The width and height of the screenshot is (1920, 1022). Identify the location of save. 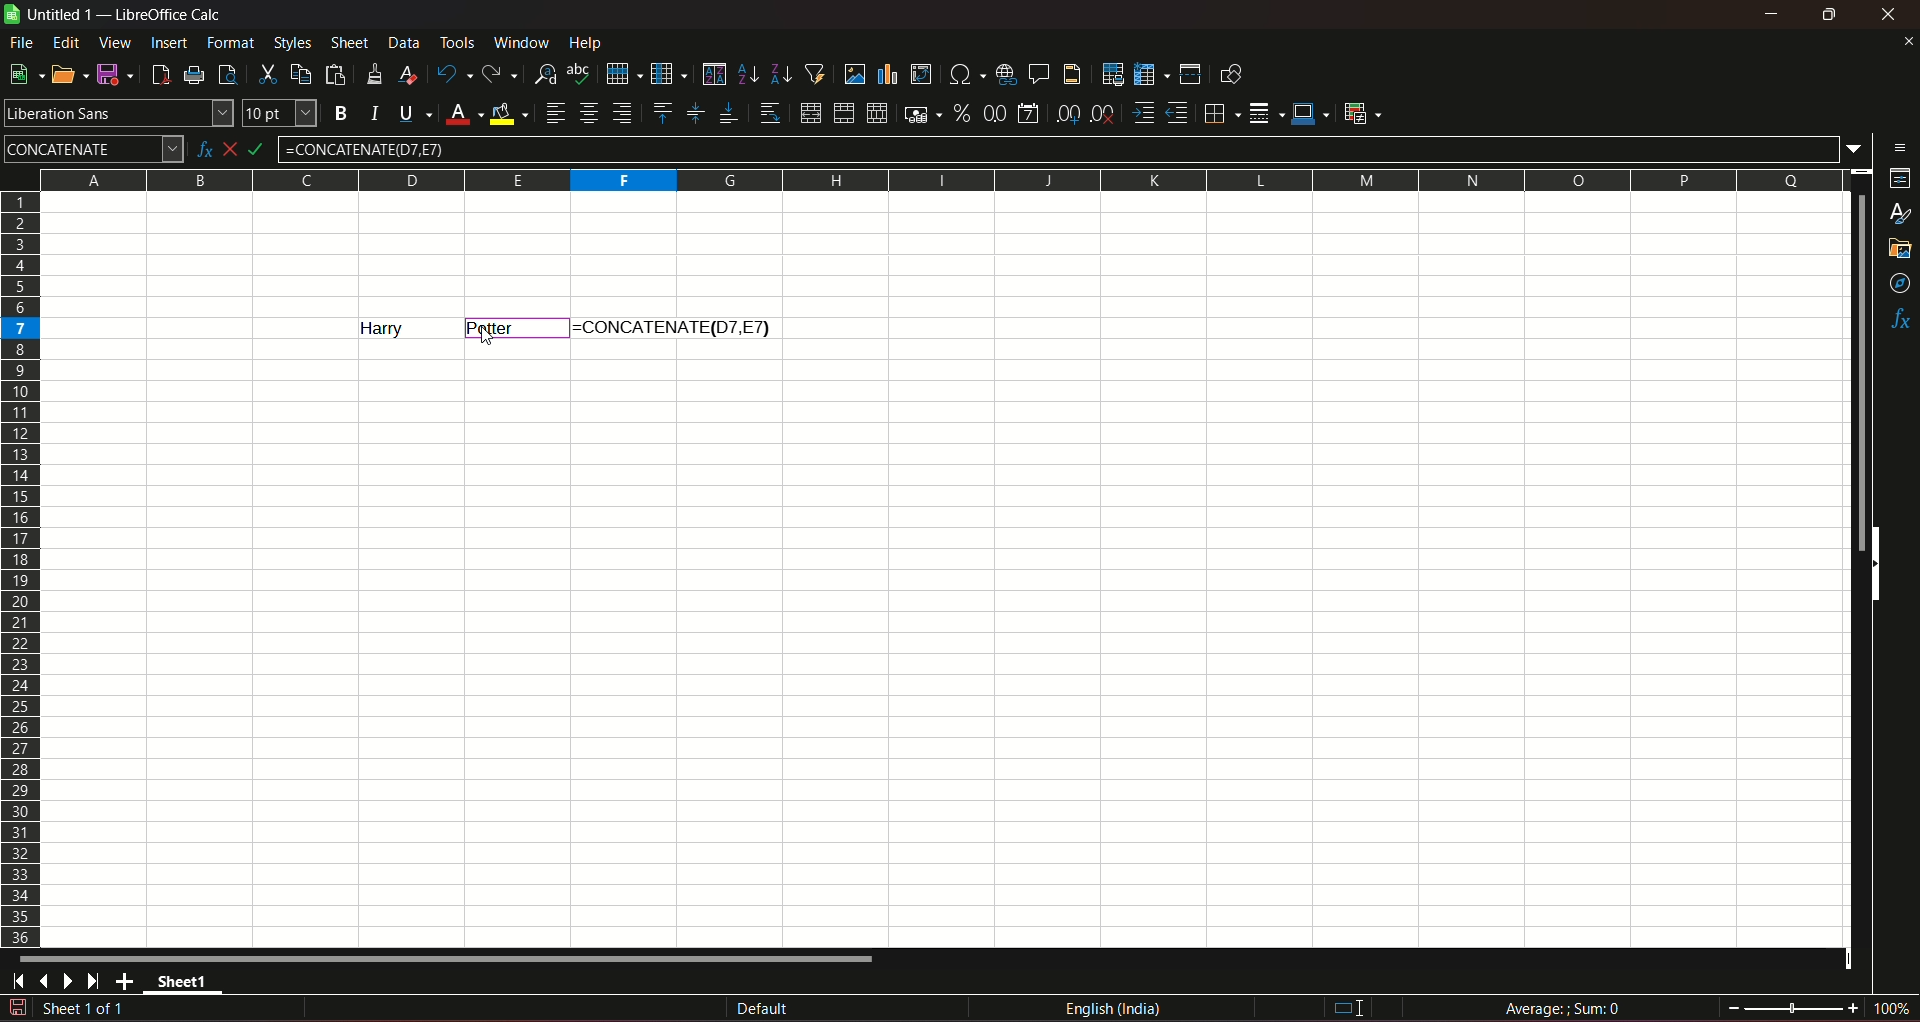
(111, 73).